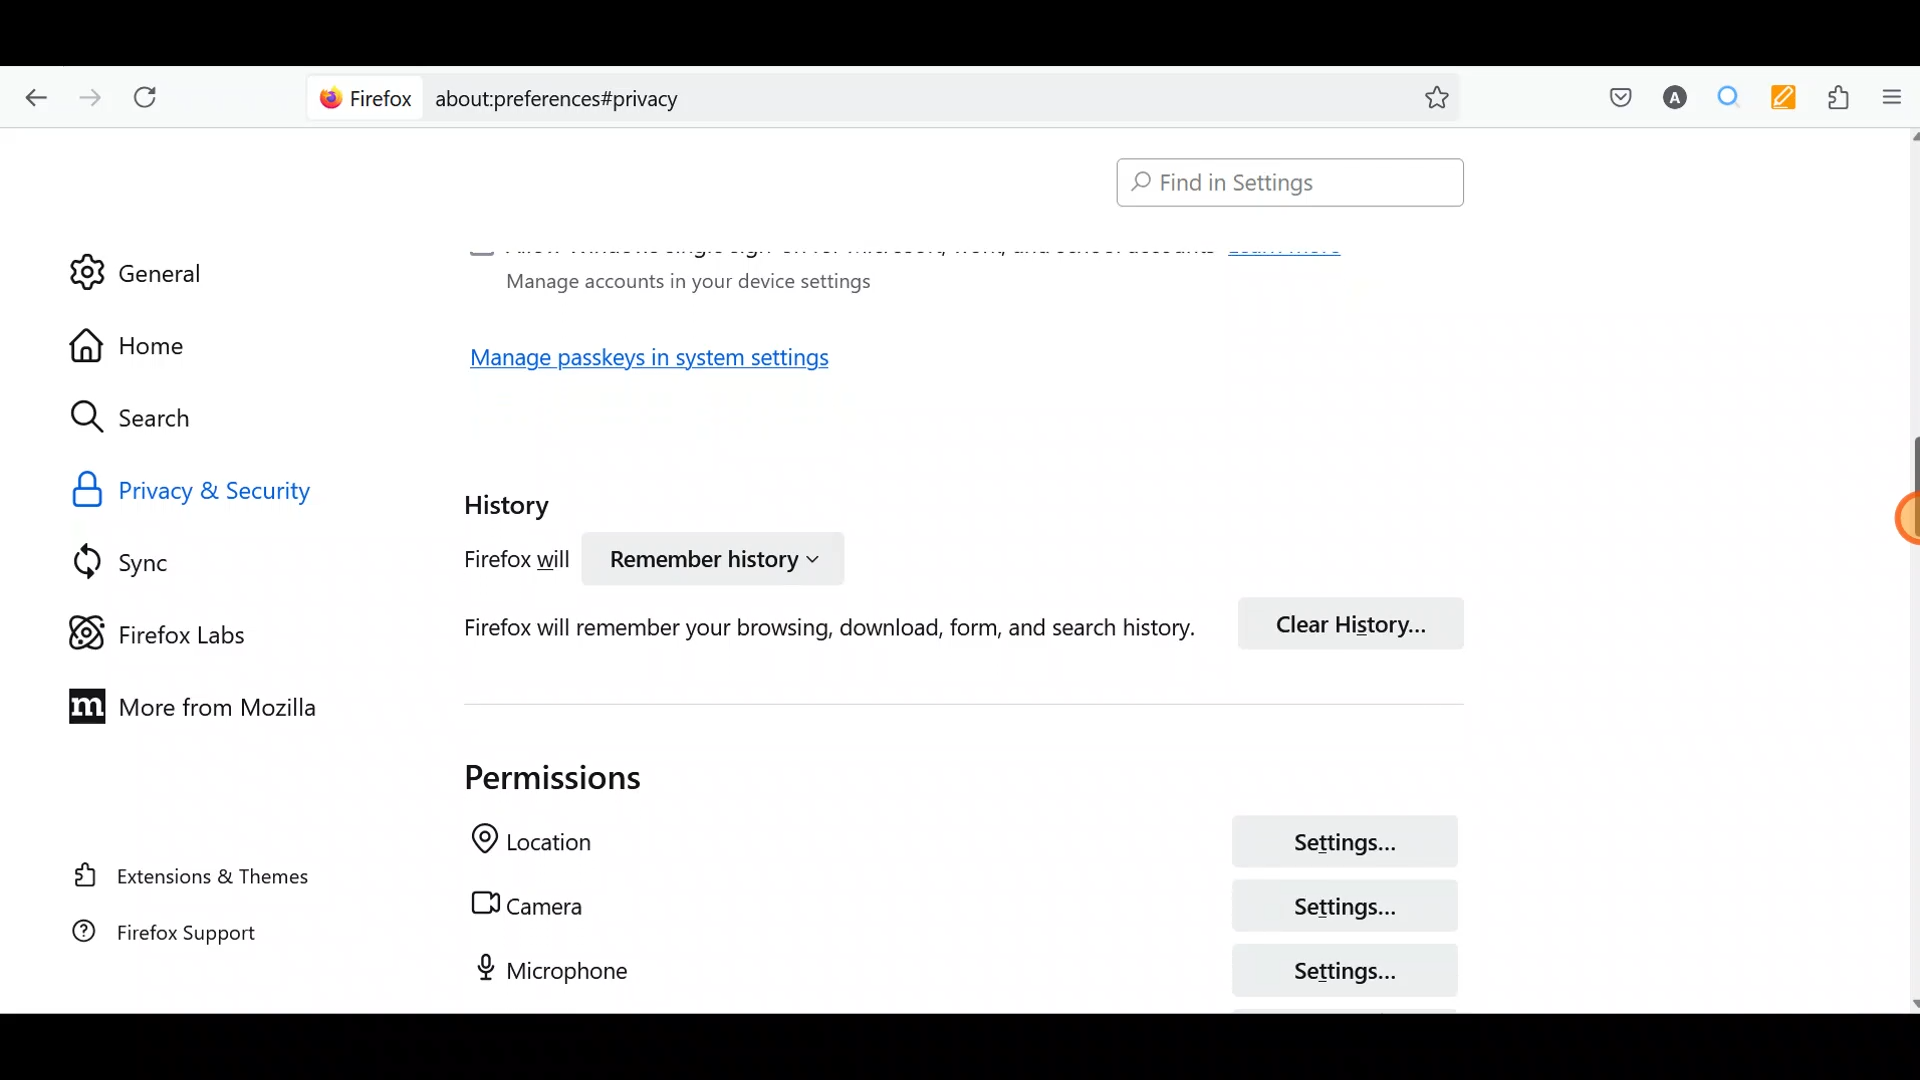 The image size is (1920, 1080). I want to click on Firefox labs, so click(175, 631).